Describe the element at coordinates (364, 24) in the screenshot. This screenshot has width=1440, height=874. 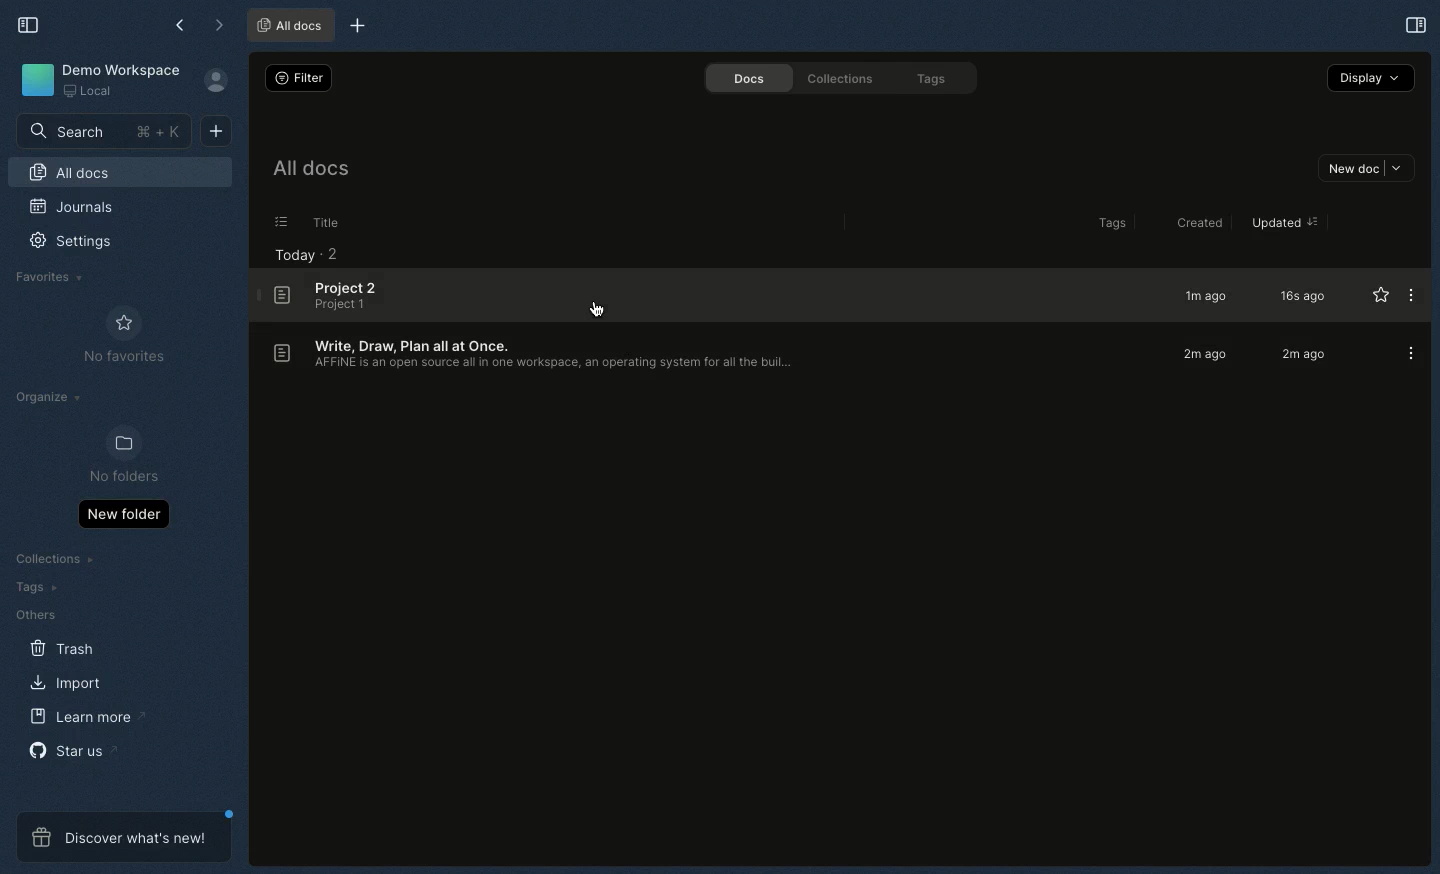
I see `New tab` at that location.